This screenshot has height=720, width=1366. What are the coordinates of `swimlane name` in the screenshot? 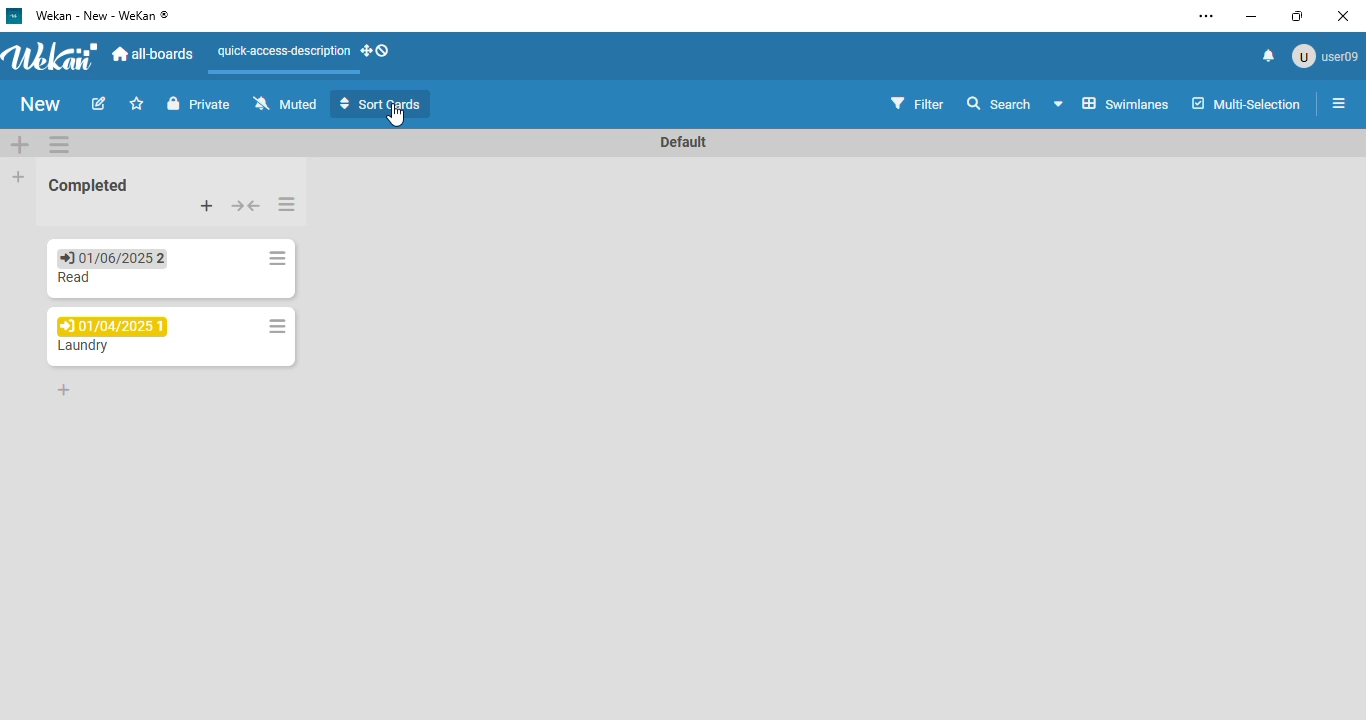 It's located at (683, 141).